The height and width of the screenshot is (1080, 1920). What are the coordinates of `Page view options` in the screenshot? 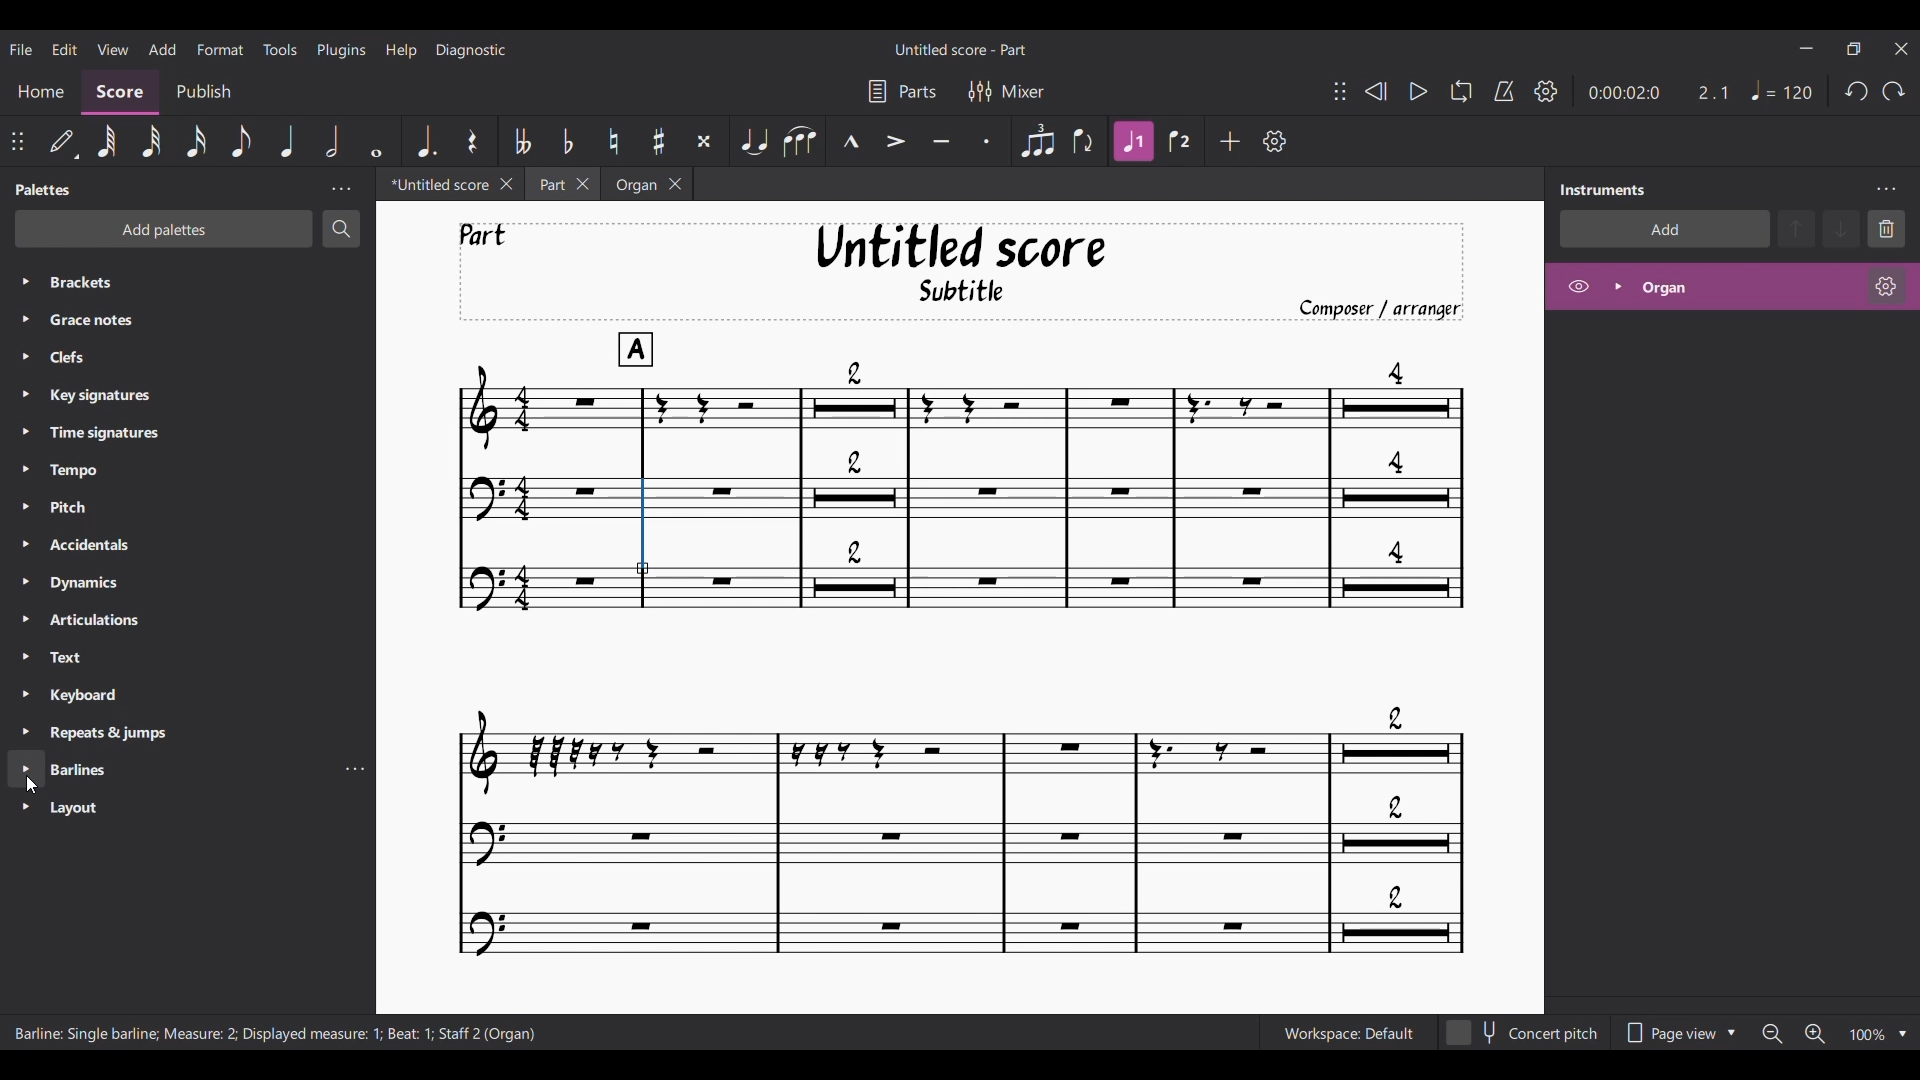 It's located at (1679, 1033).